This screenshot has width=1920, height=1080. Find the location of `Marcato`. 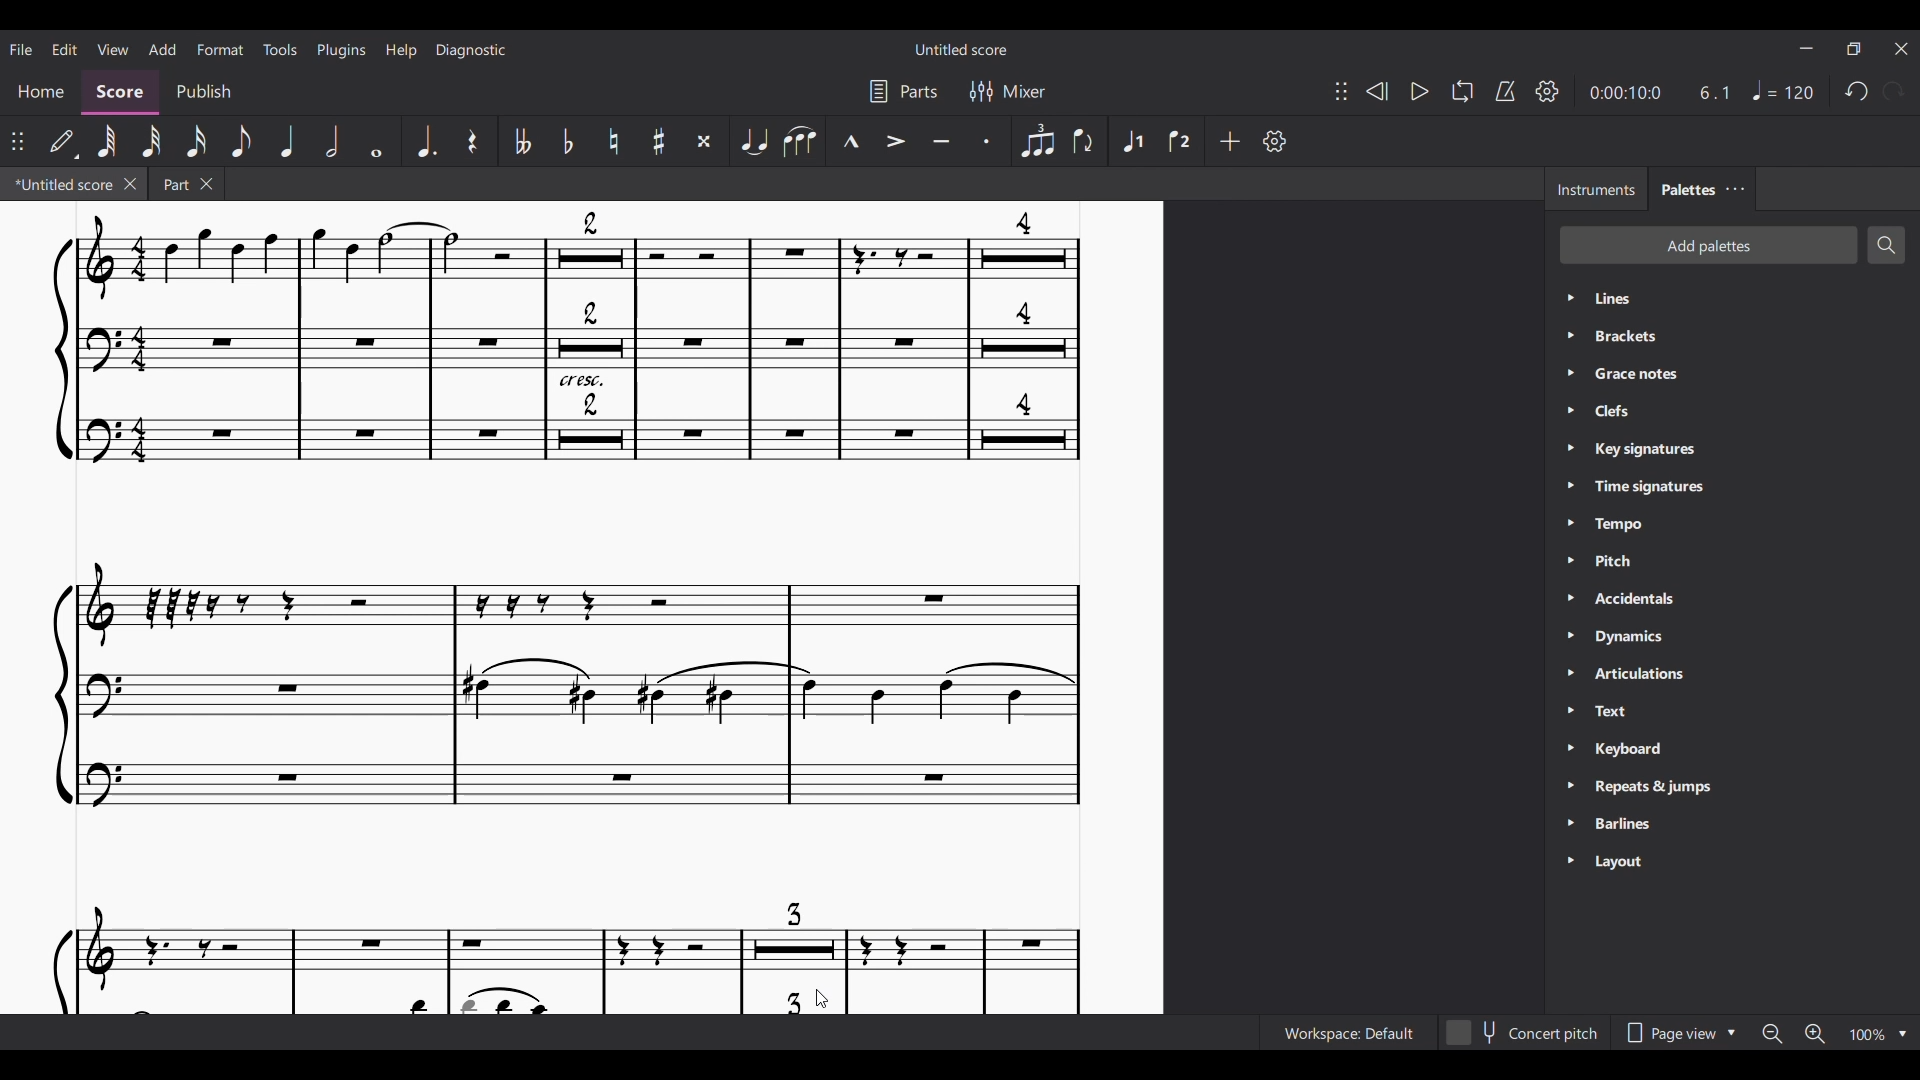

Marcato is located at coordinates (850, 141).